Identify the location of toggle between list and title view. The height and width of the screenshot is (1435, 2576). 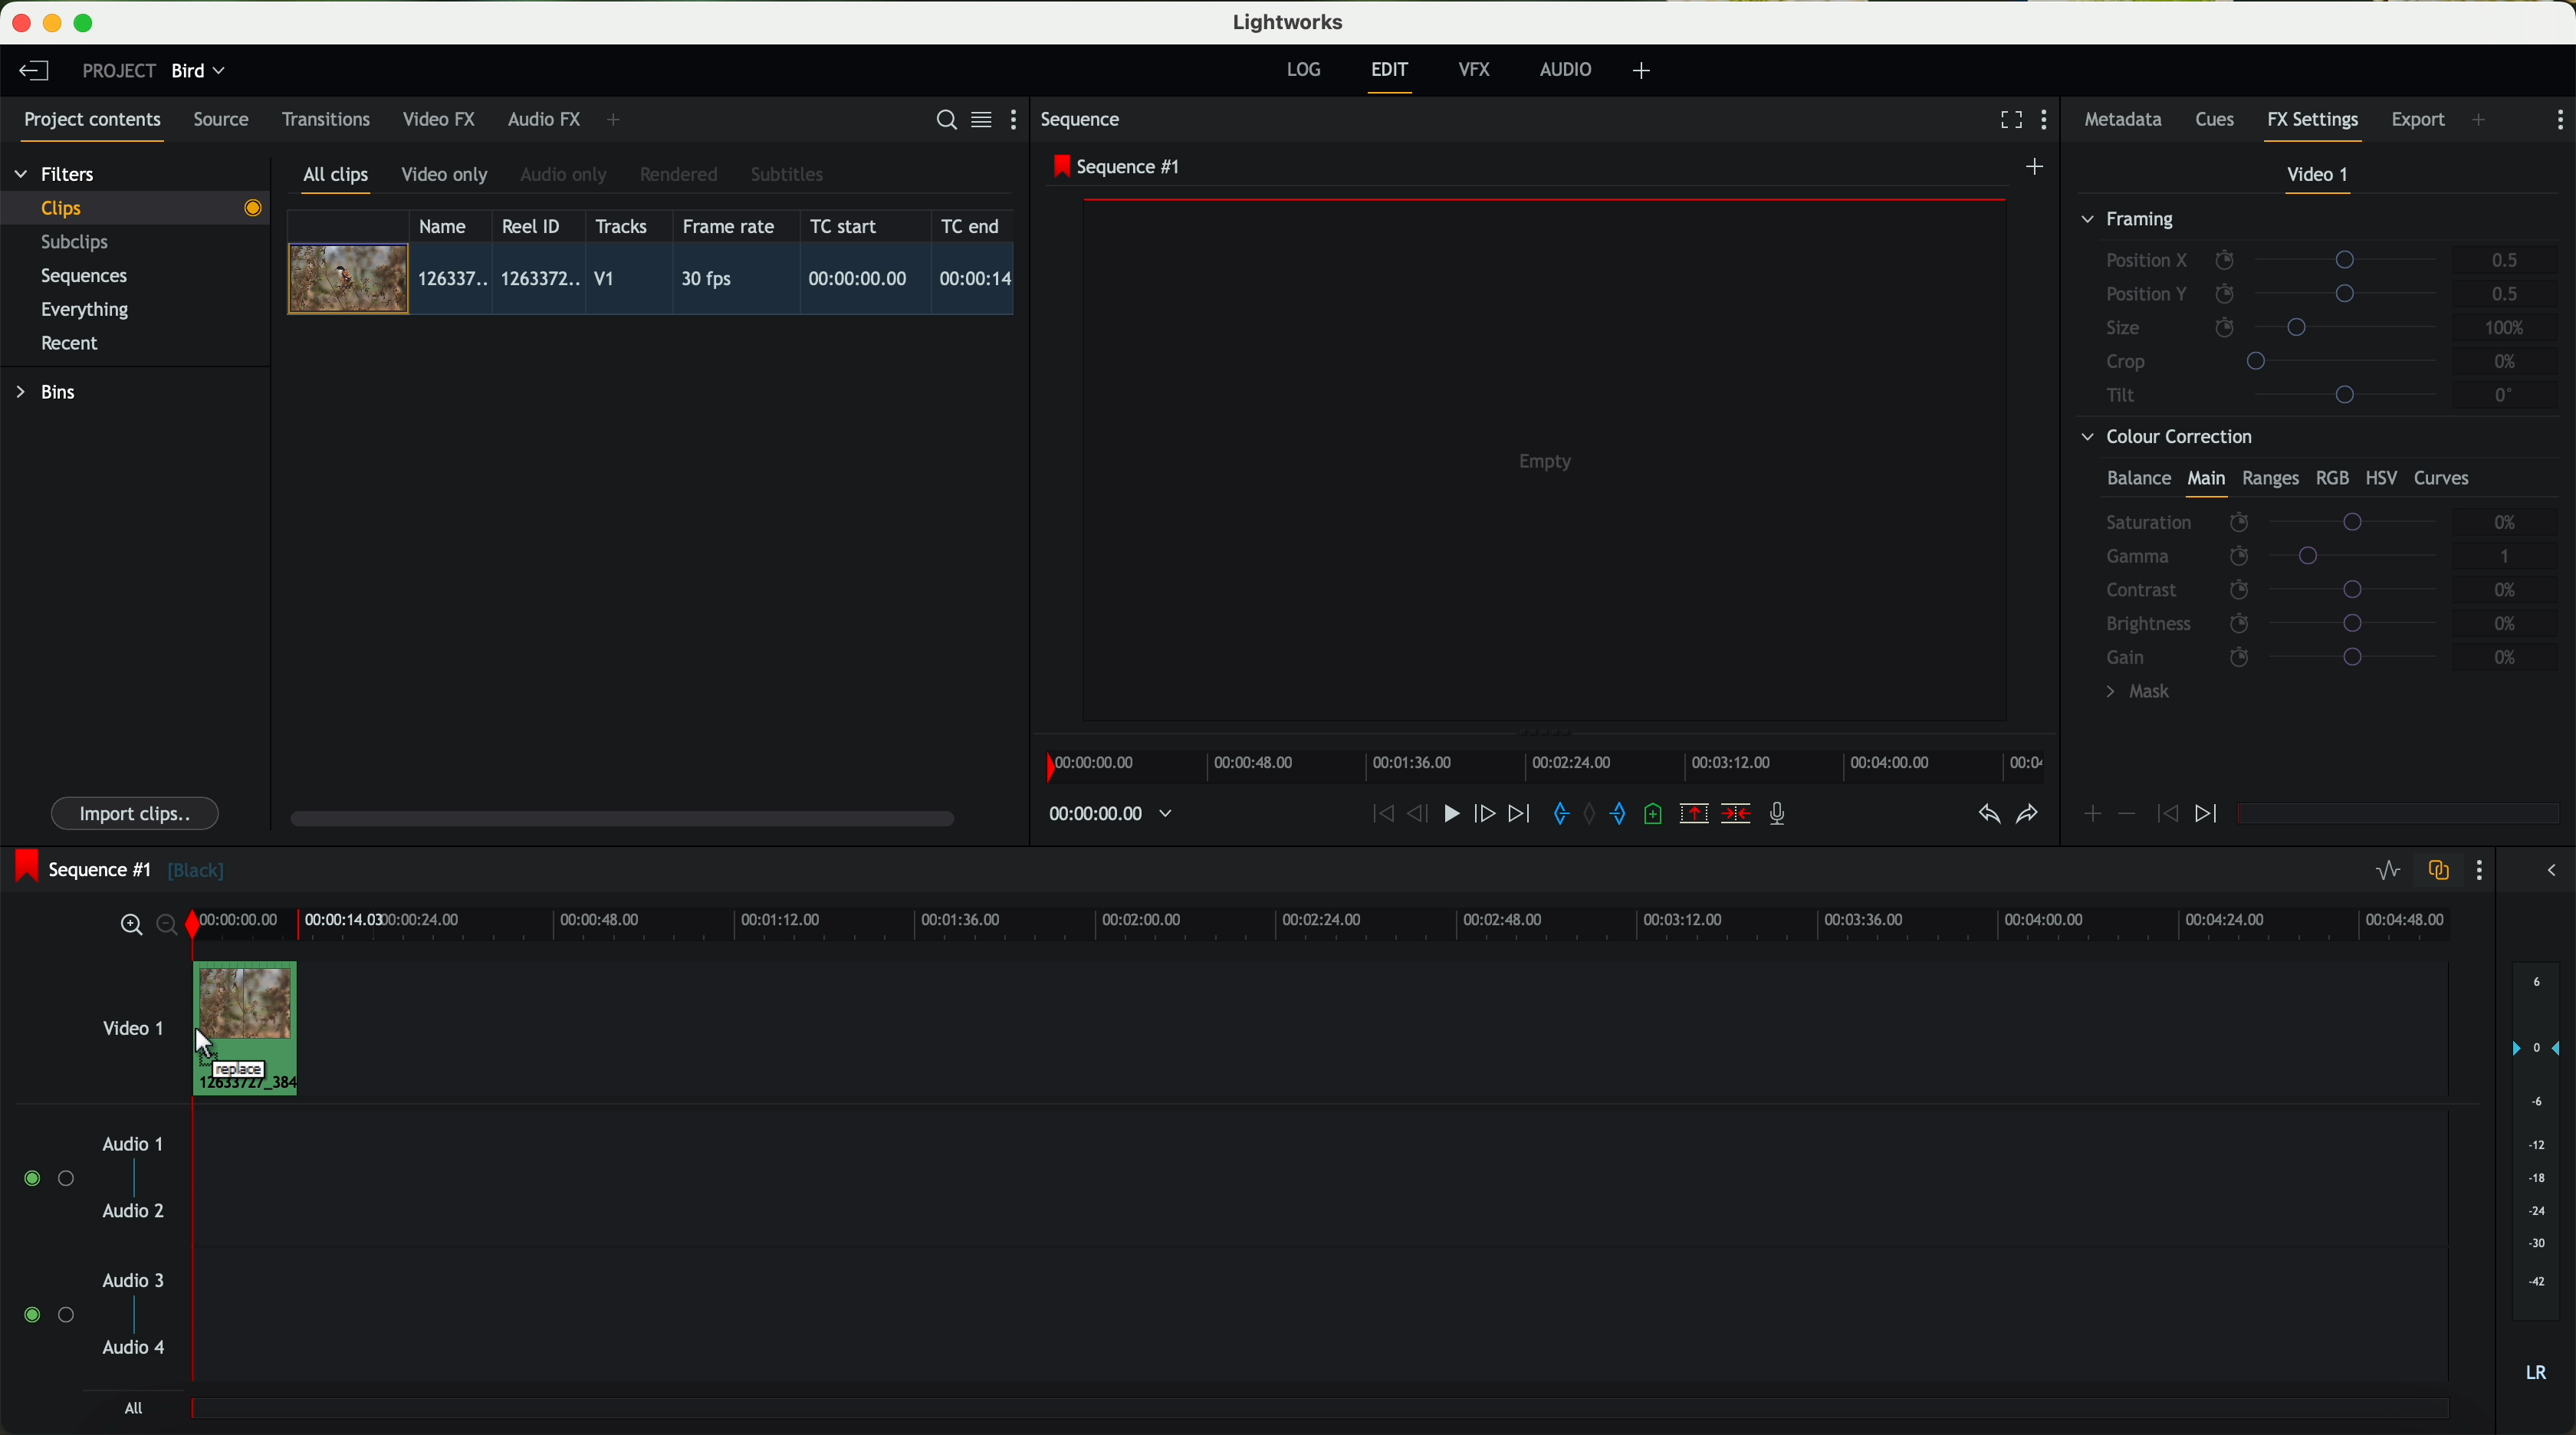
(979, 119).